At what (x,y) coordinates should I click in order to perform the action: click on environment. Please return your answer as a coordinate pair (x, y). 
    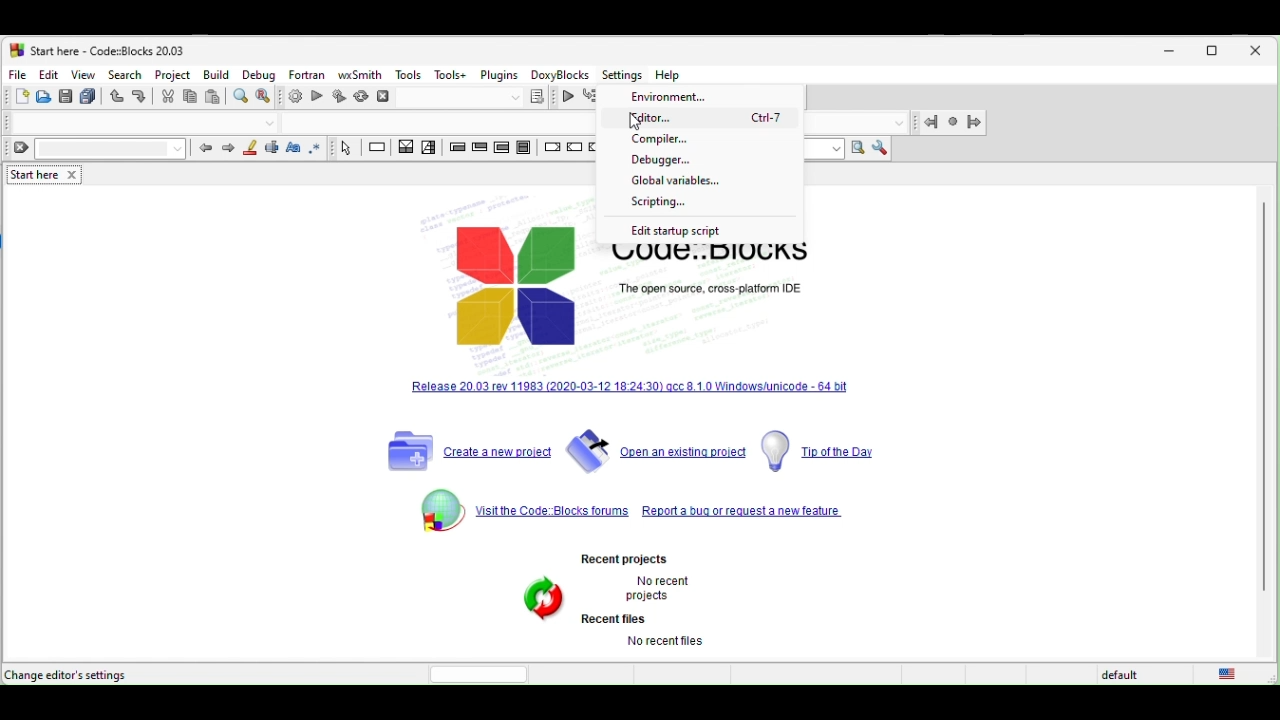
    Looking at the image, I should click on (687, 97).